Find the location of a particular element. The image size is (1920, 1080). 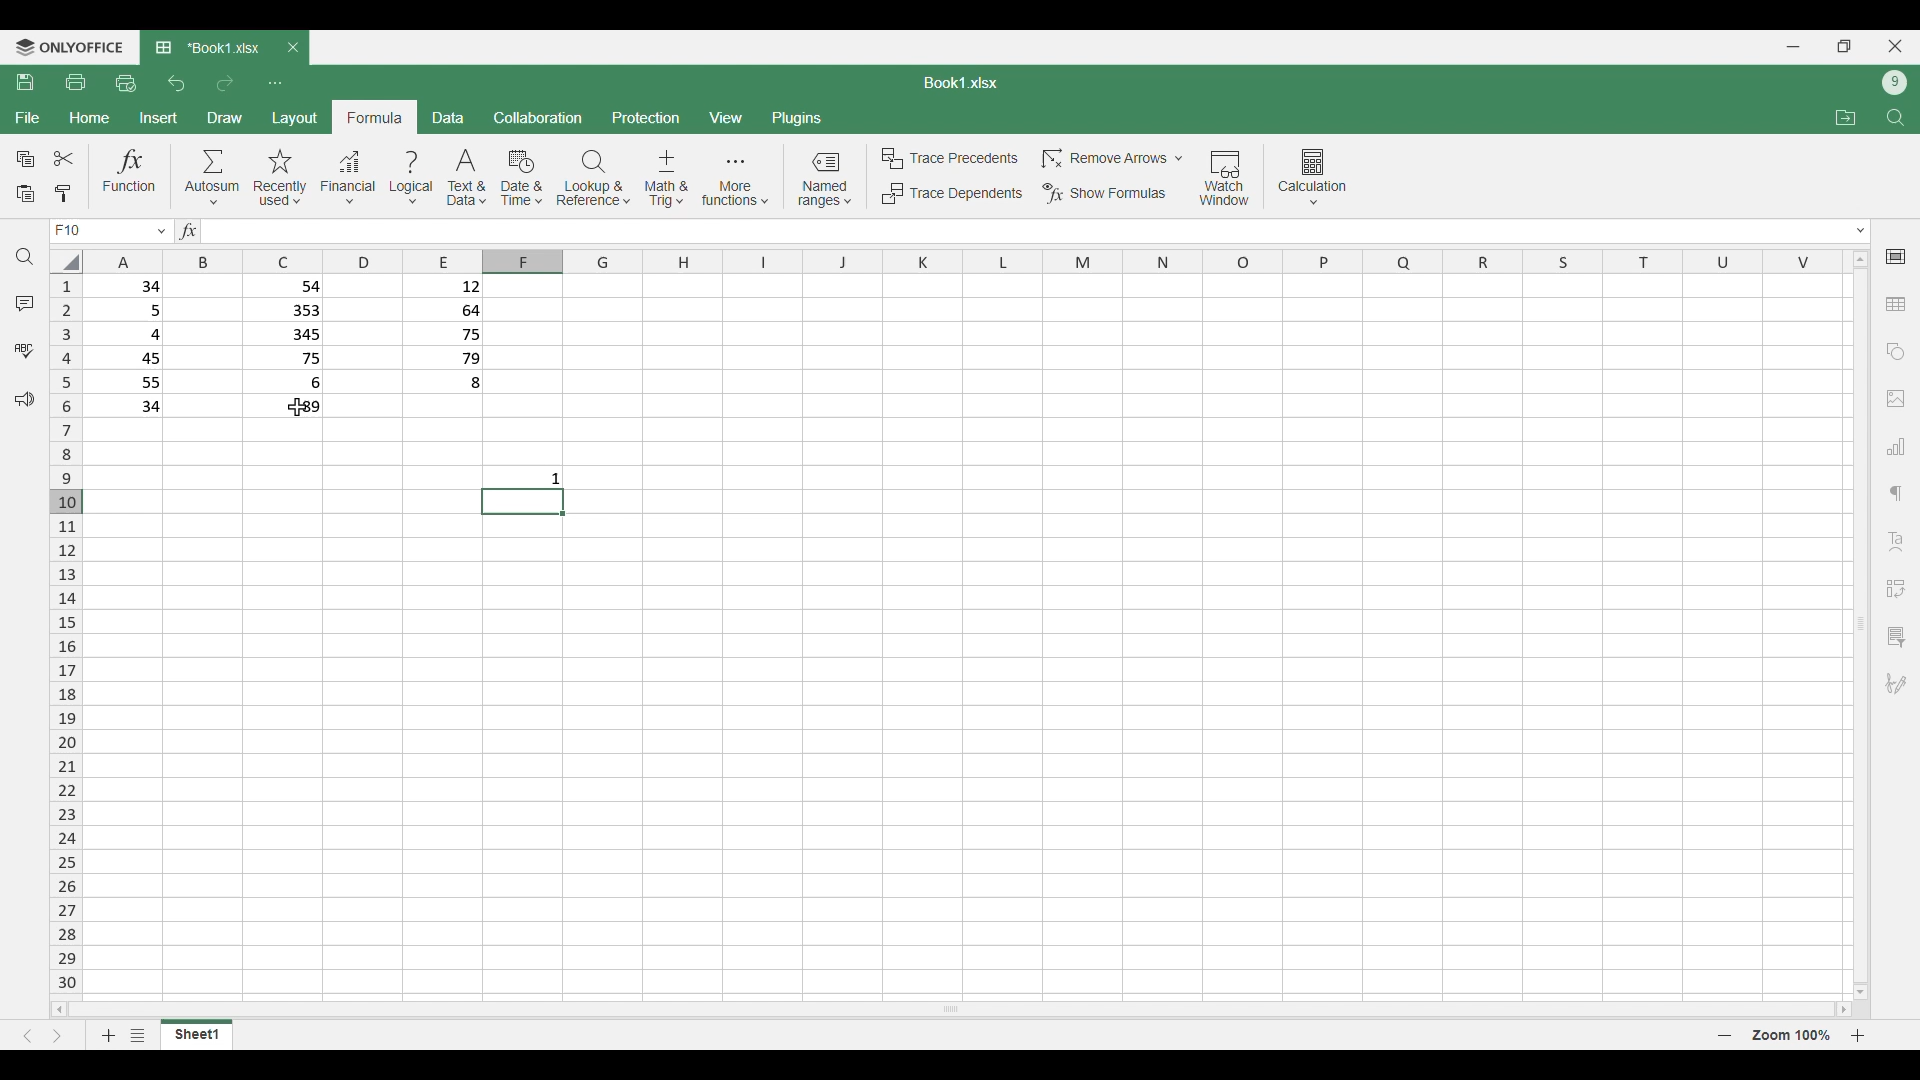

Choose cell name is located at coordinates (108, 231).